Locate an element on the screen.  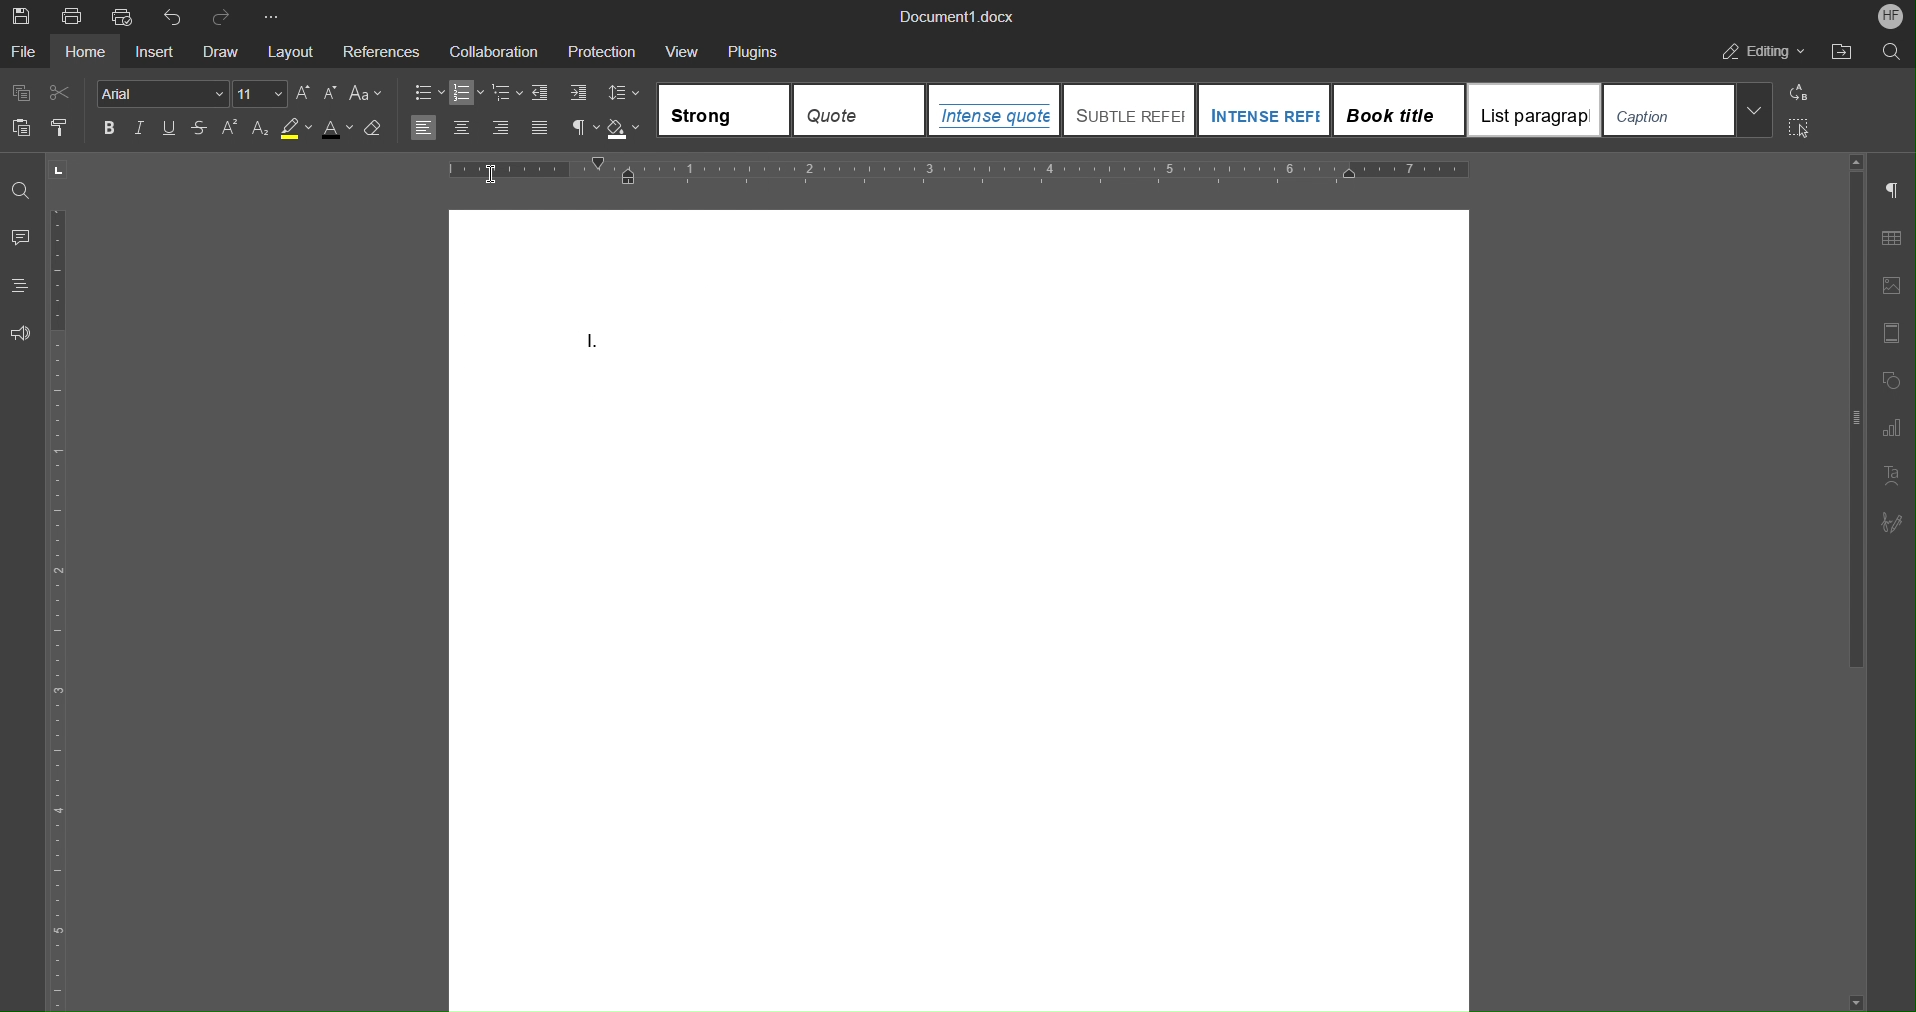
Font size is located at coordinates (261, 93).